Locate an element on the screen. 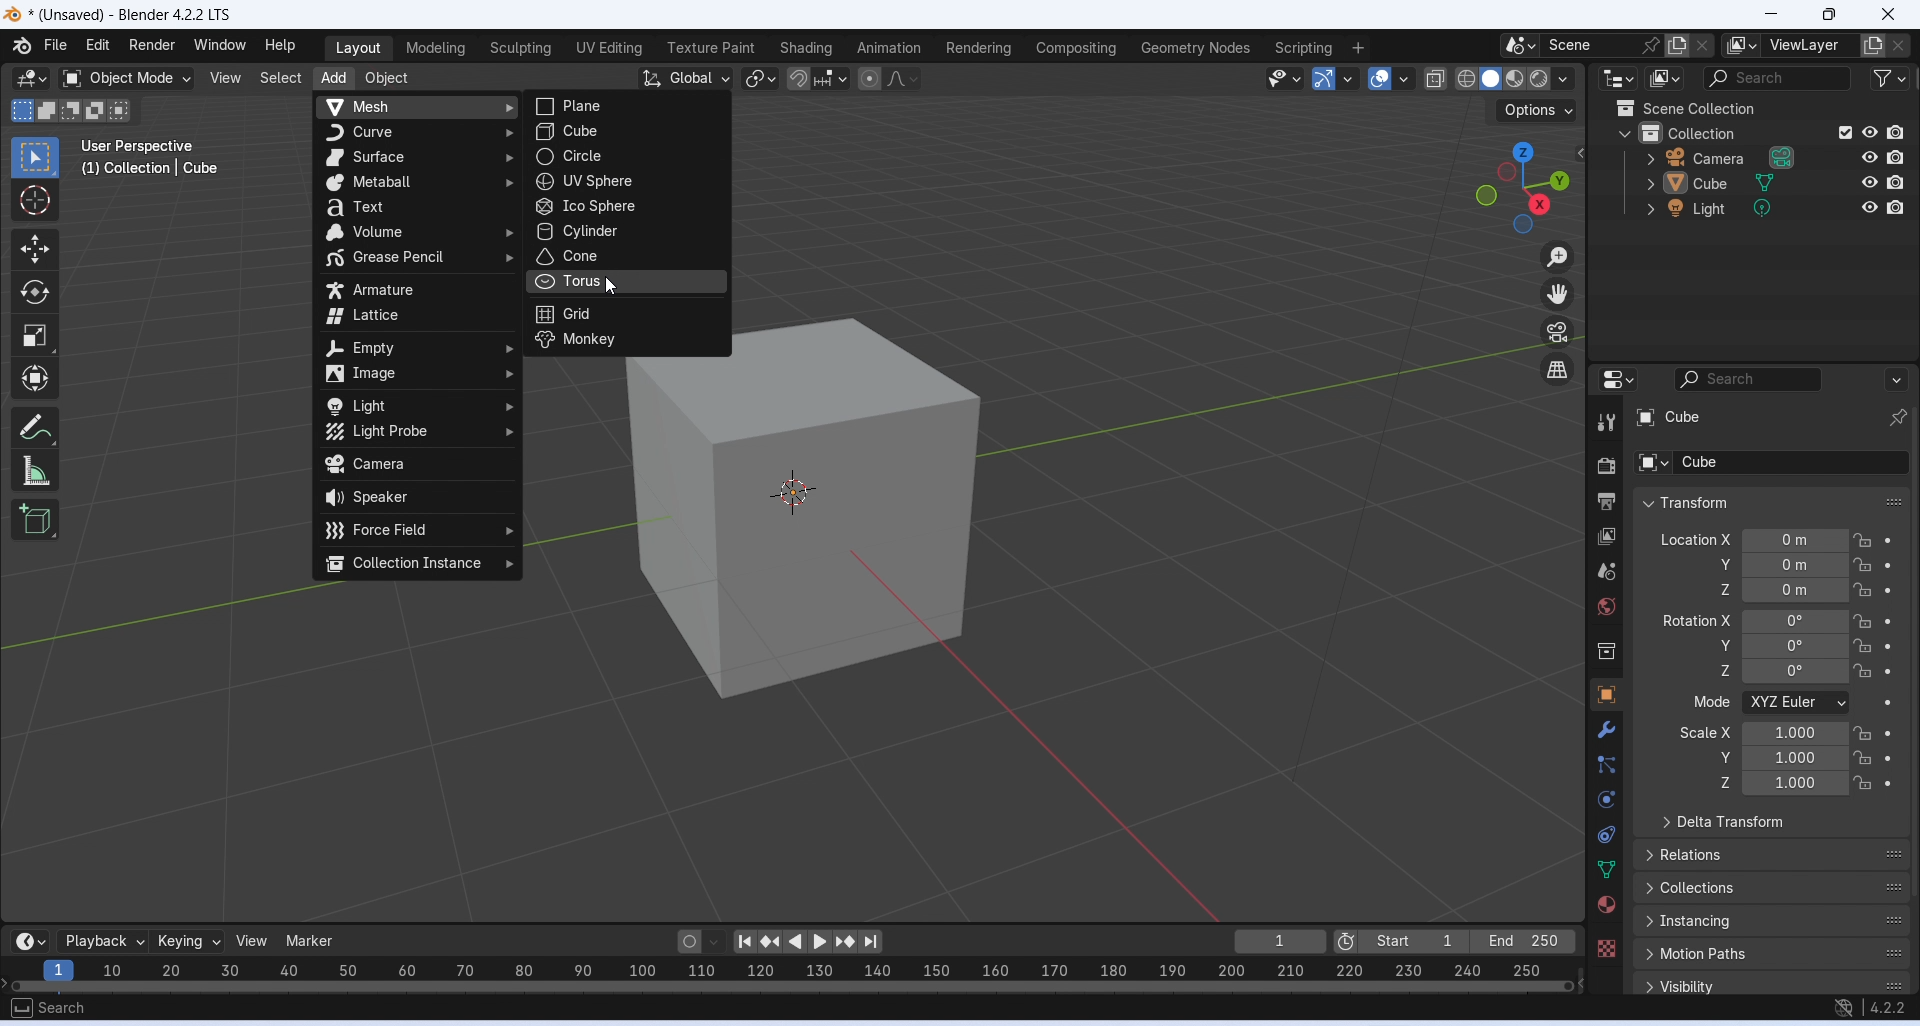 The height and width of the screenshot is (1026, 1920). Rotation is located at coordinates (1818, 620).